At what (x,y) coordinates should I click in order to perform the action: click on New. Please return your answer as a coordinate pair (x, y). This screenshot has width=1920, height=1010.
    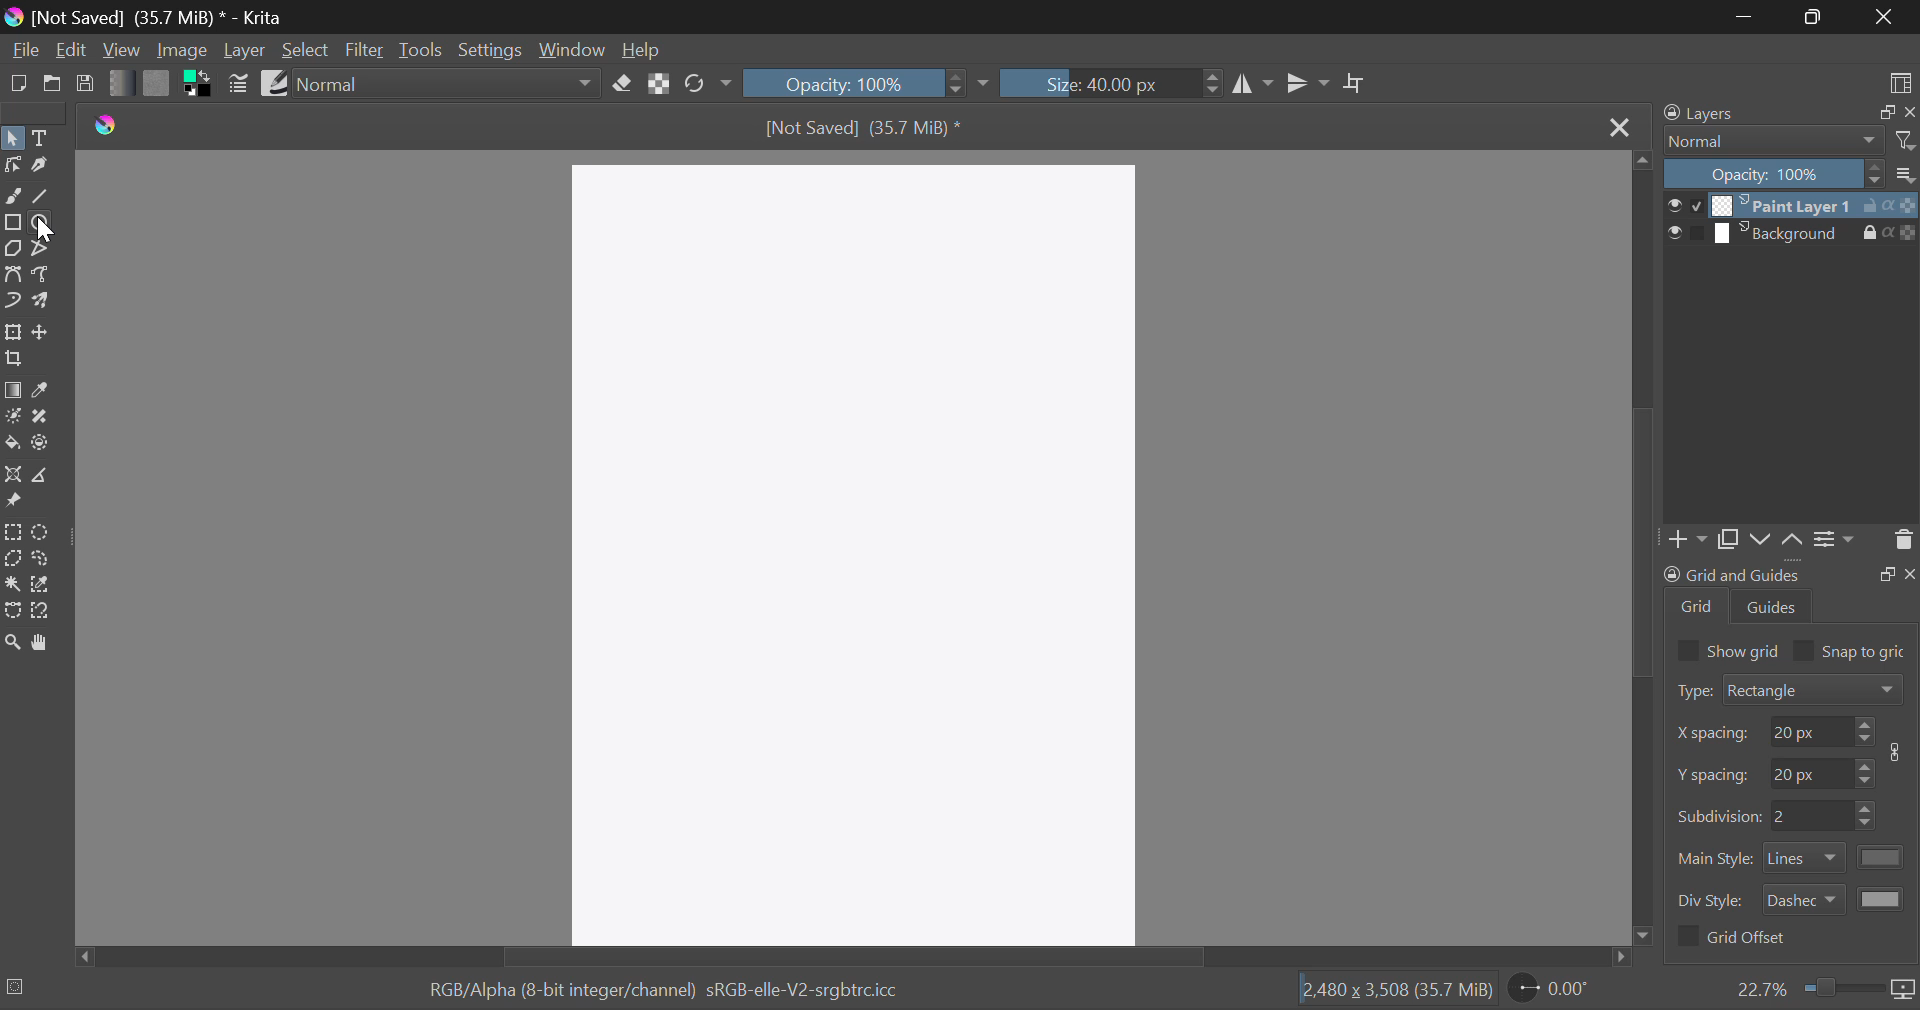
    Looking at the image, I should click on (18, 84).